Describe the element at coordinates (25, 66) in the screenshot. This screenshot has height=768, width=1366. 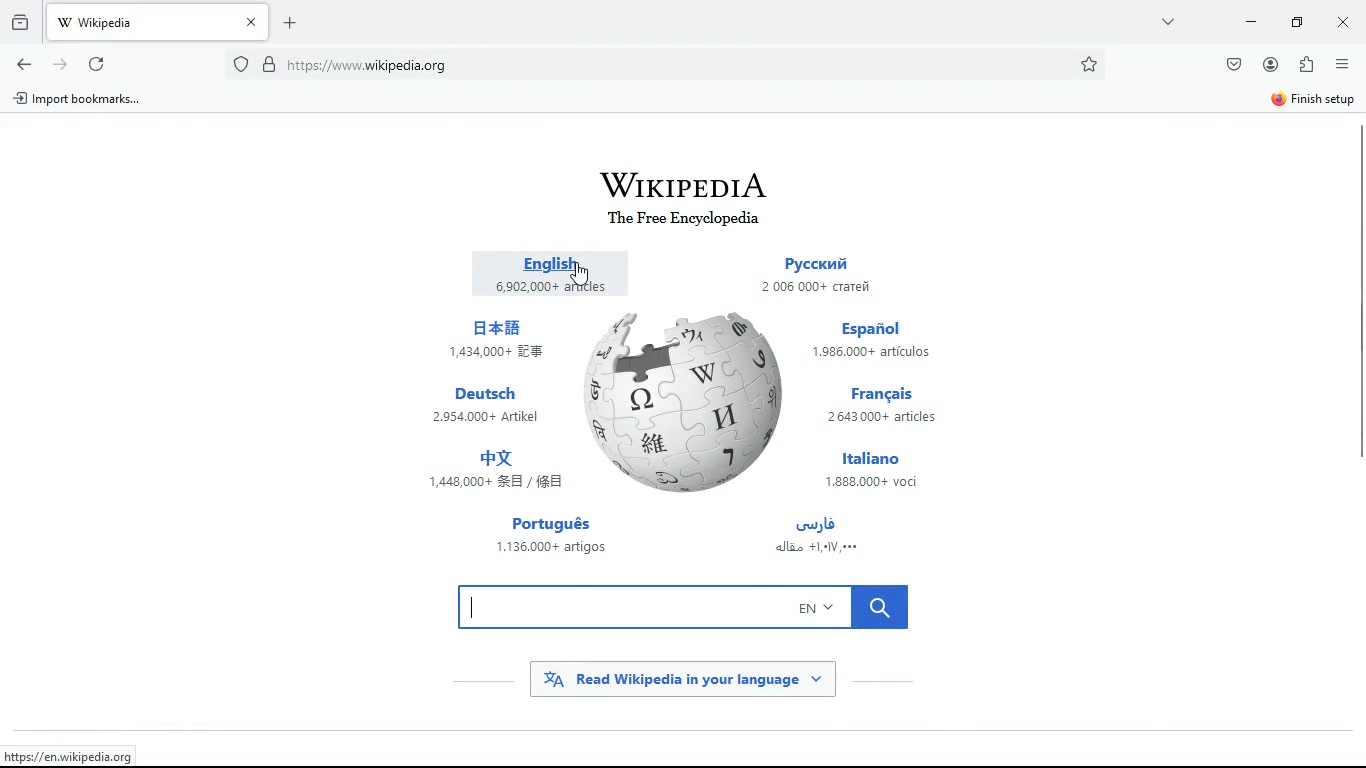
I see `back` at that location.